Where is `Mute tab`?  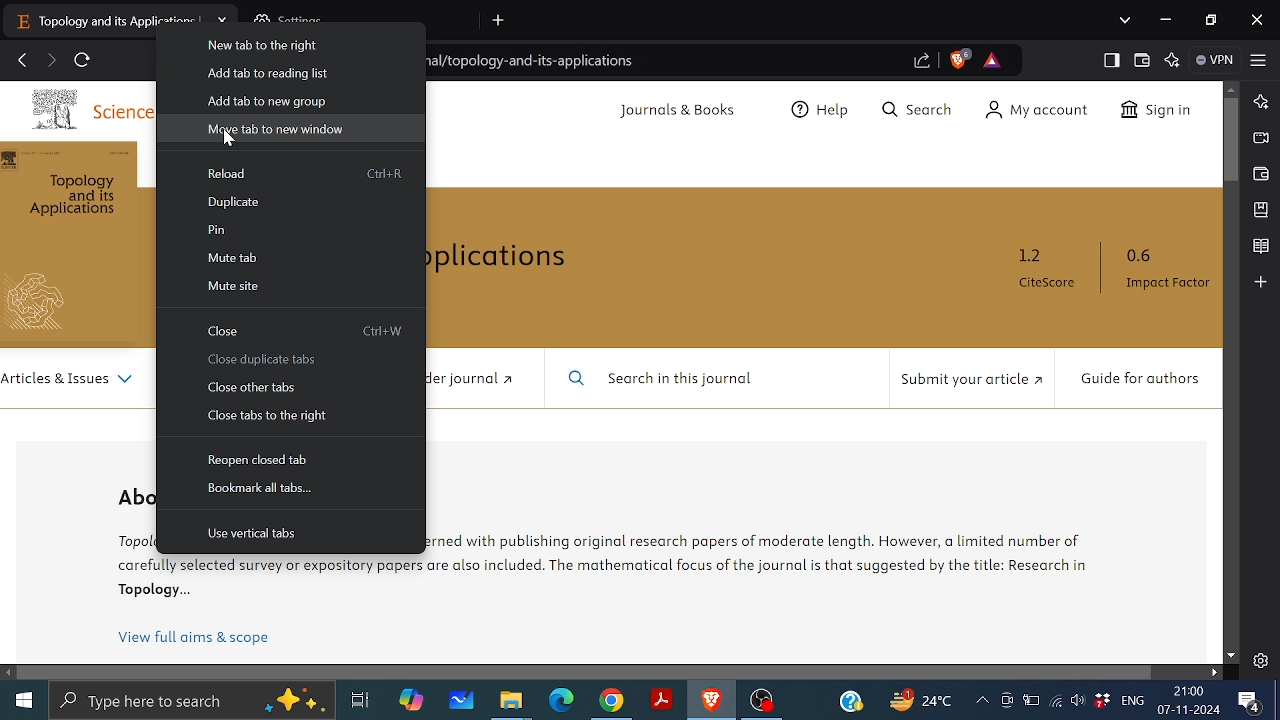
Mute tab is located at coordinates (235, 258).